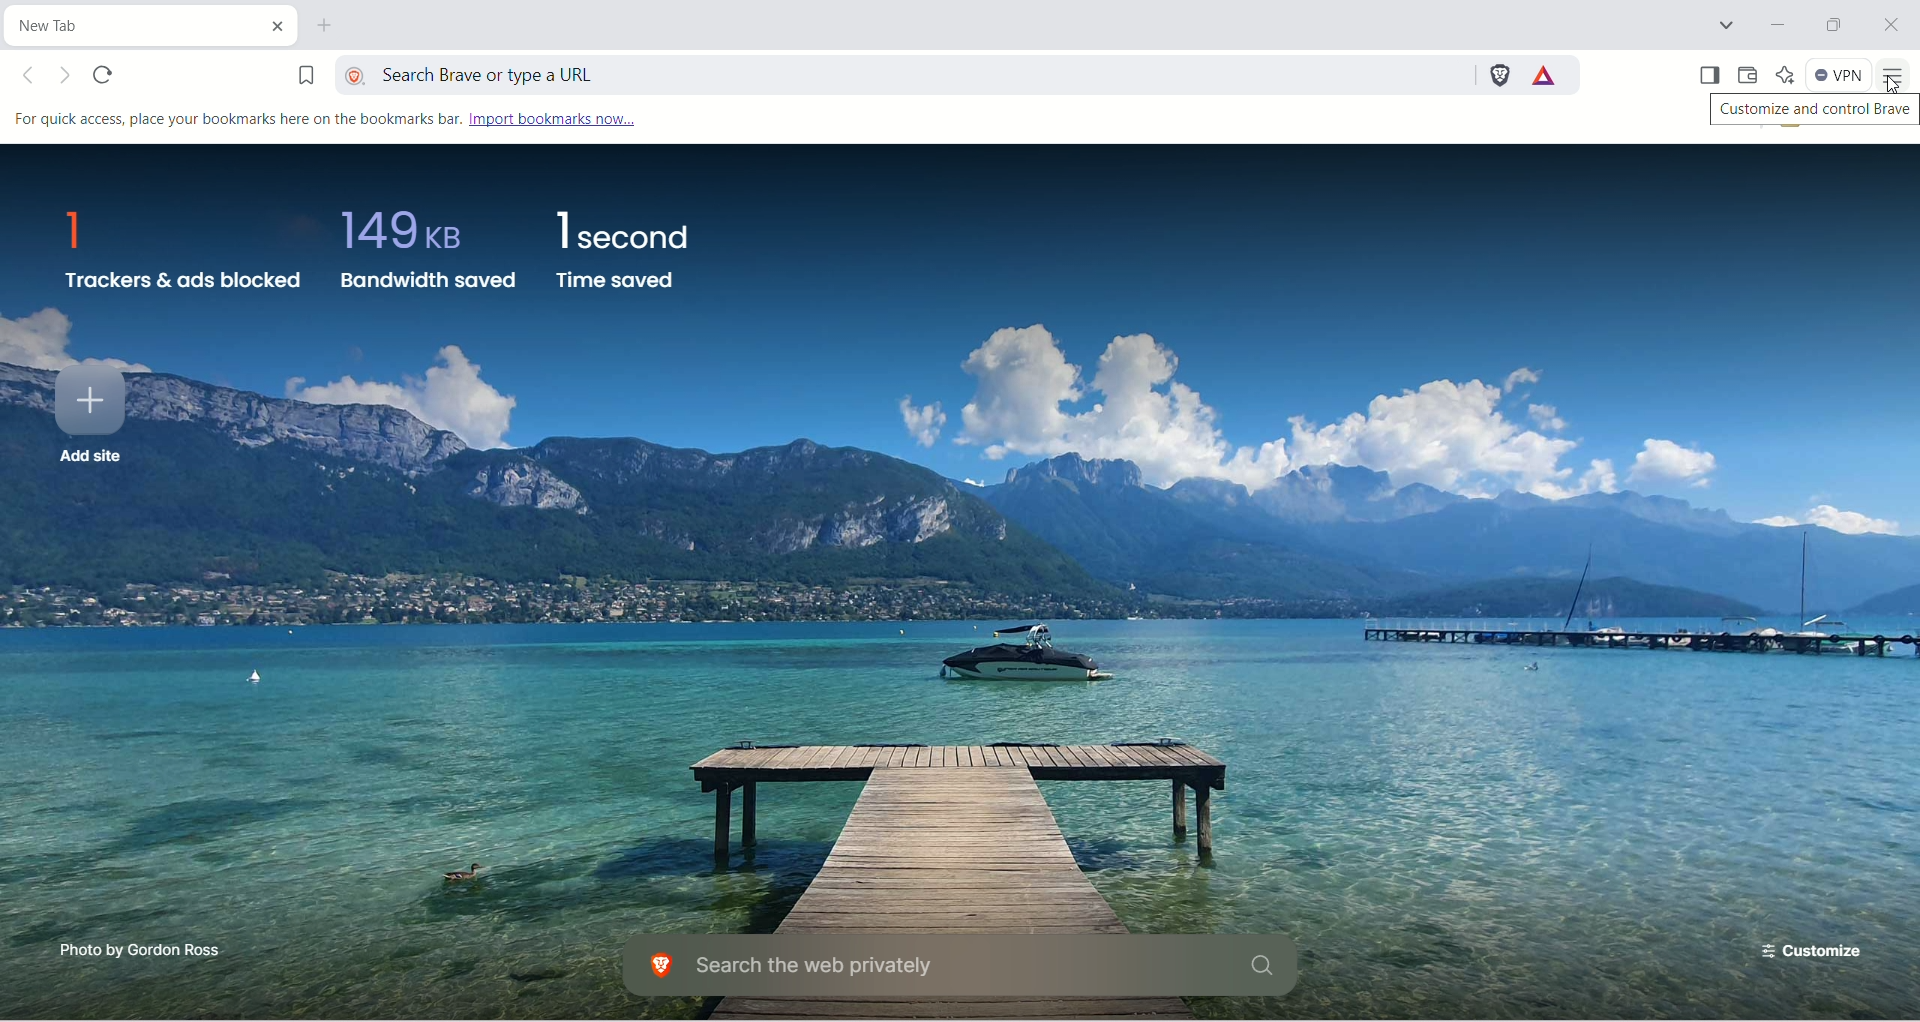 Image resolution: width=1920 pixels, height=1022 pixels. Describe the element at coordinates (1711, 74) in the screenshot. I see `show sidebar` at that location.